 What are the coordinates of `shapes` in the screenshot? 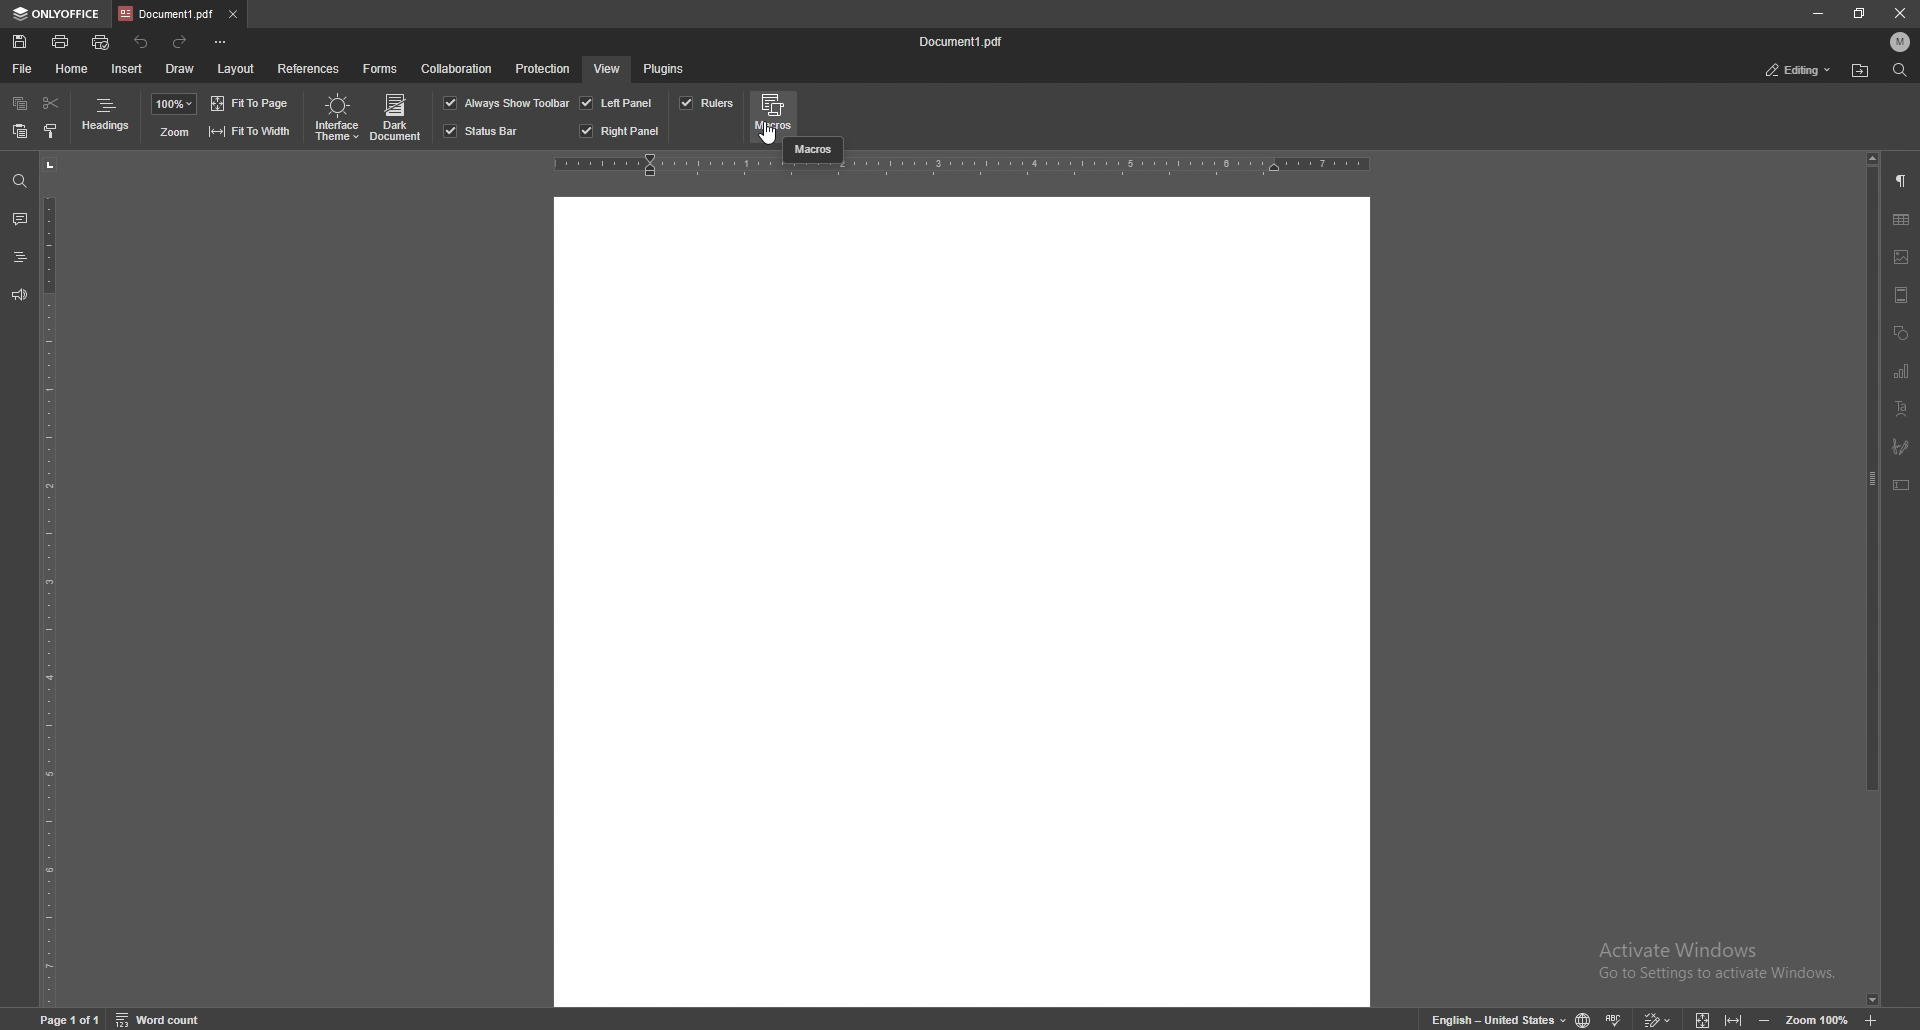 It's located at (1901, 332).